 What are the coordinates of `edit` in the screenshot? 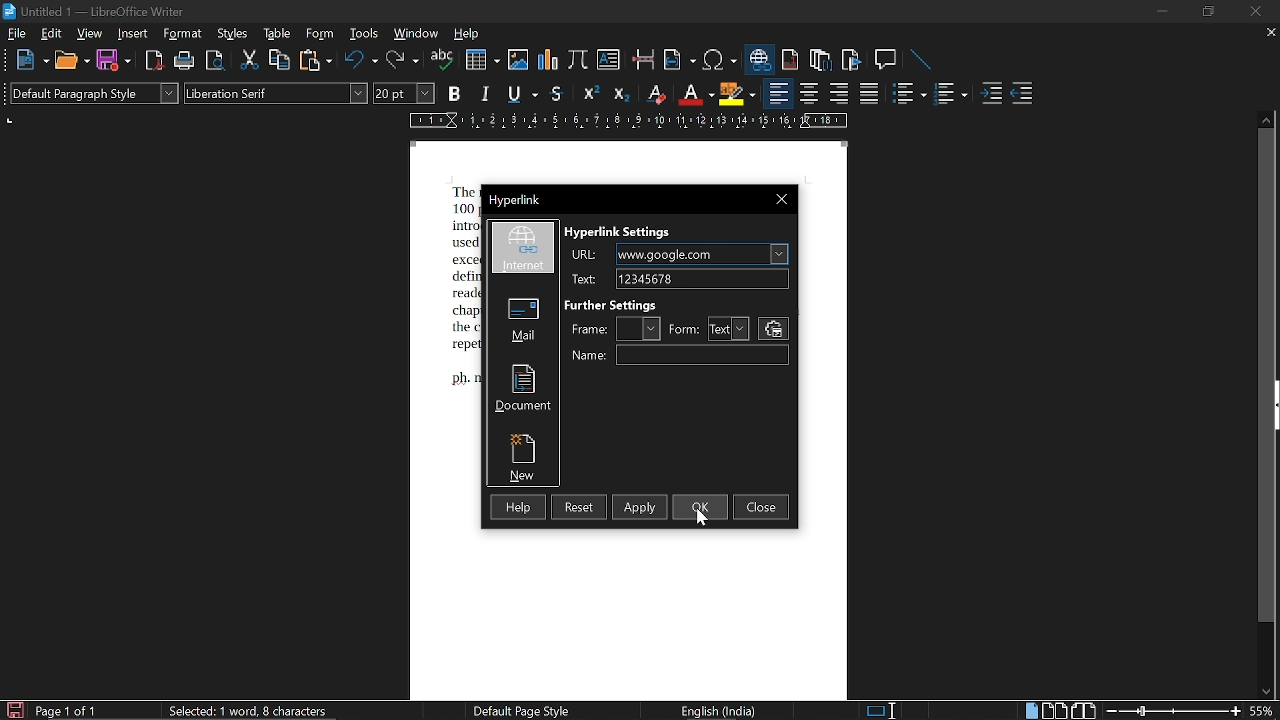 It's located at (52, 35).